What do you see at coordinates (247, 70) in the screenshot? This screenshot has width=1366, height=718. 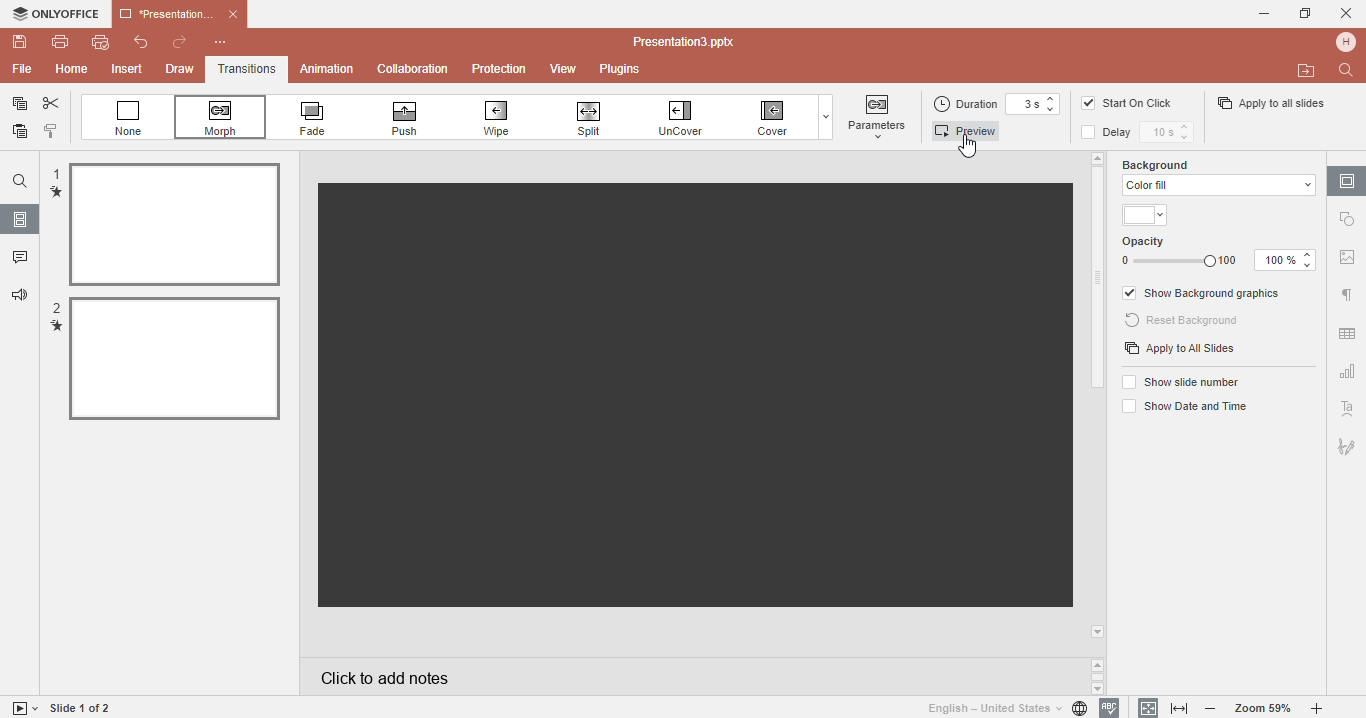 I see `Transitions` at bounding box center [247, 70].